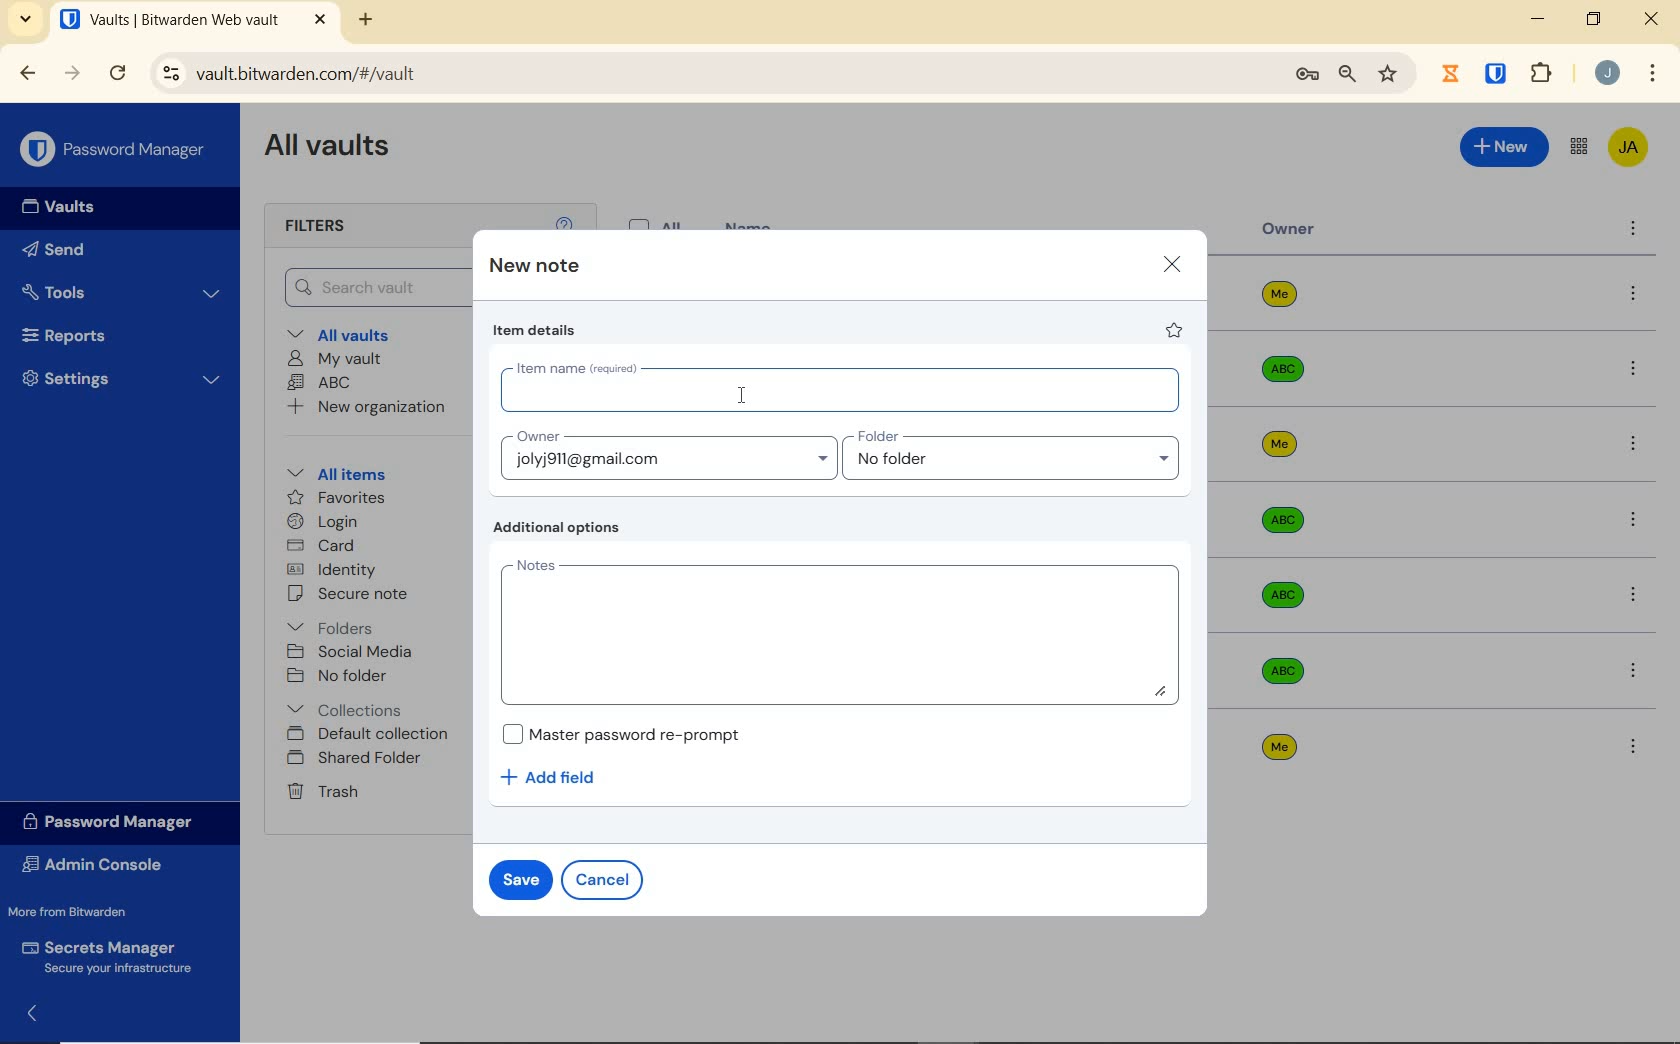 The height and width of the screenshot is (1044, 1680). Describe the element at coordinates (606, 879) in the screenshot. I see `cancel` at that location.